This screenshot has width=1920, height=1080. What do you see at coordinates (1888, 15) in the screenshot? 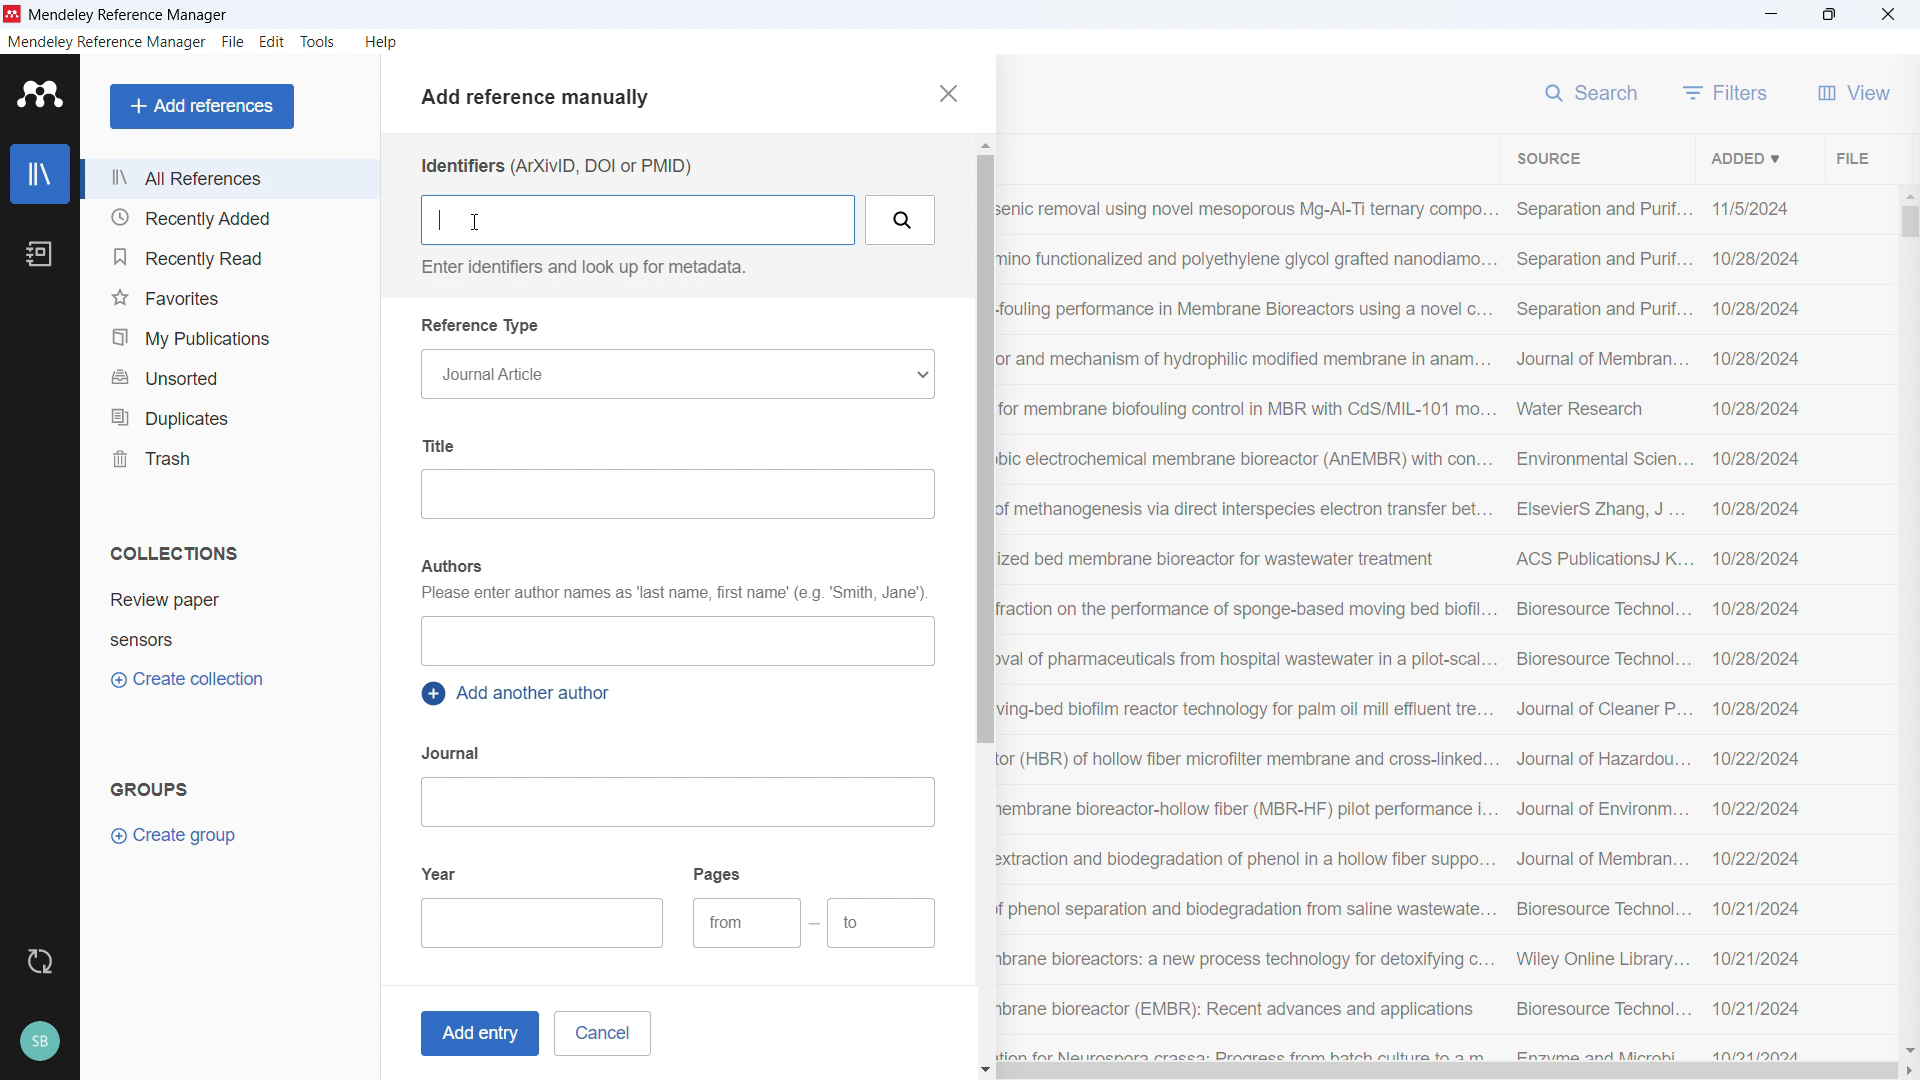
I see `Close` at bounding box center [1888, 15].